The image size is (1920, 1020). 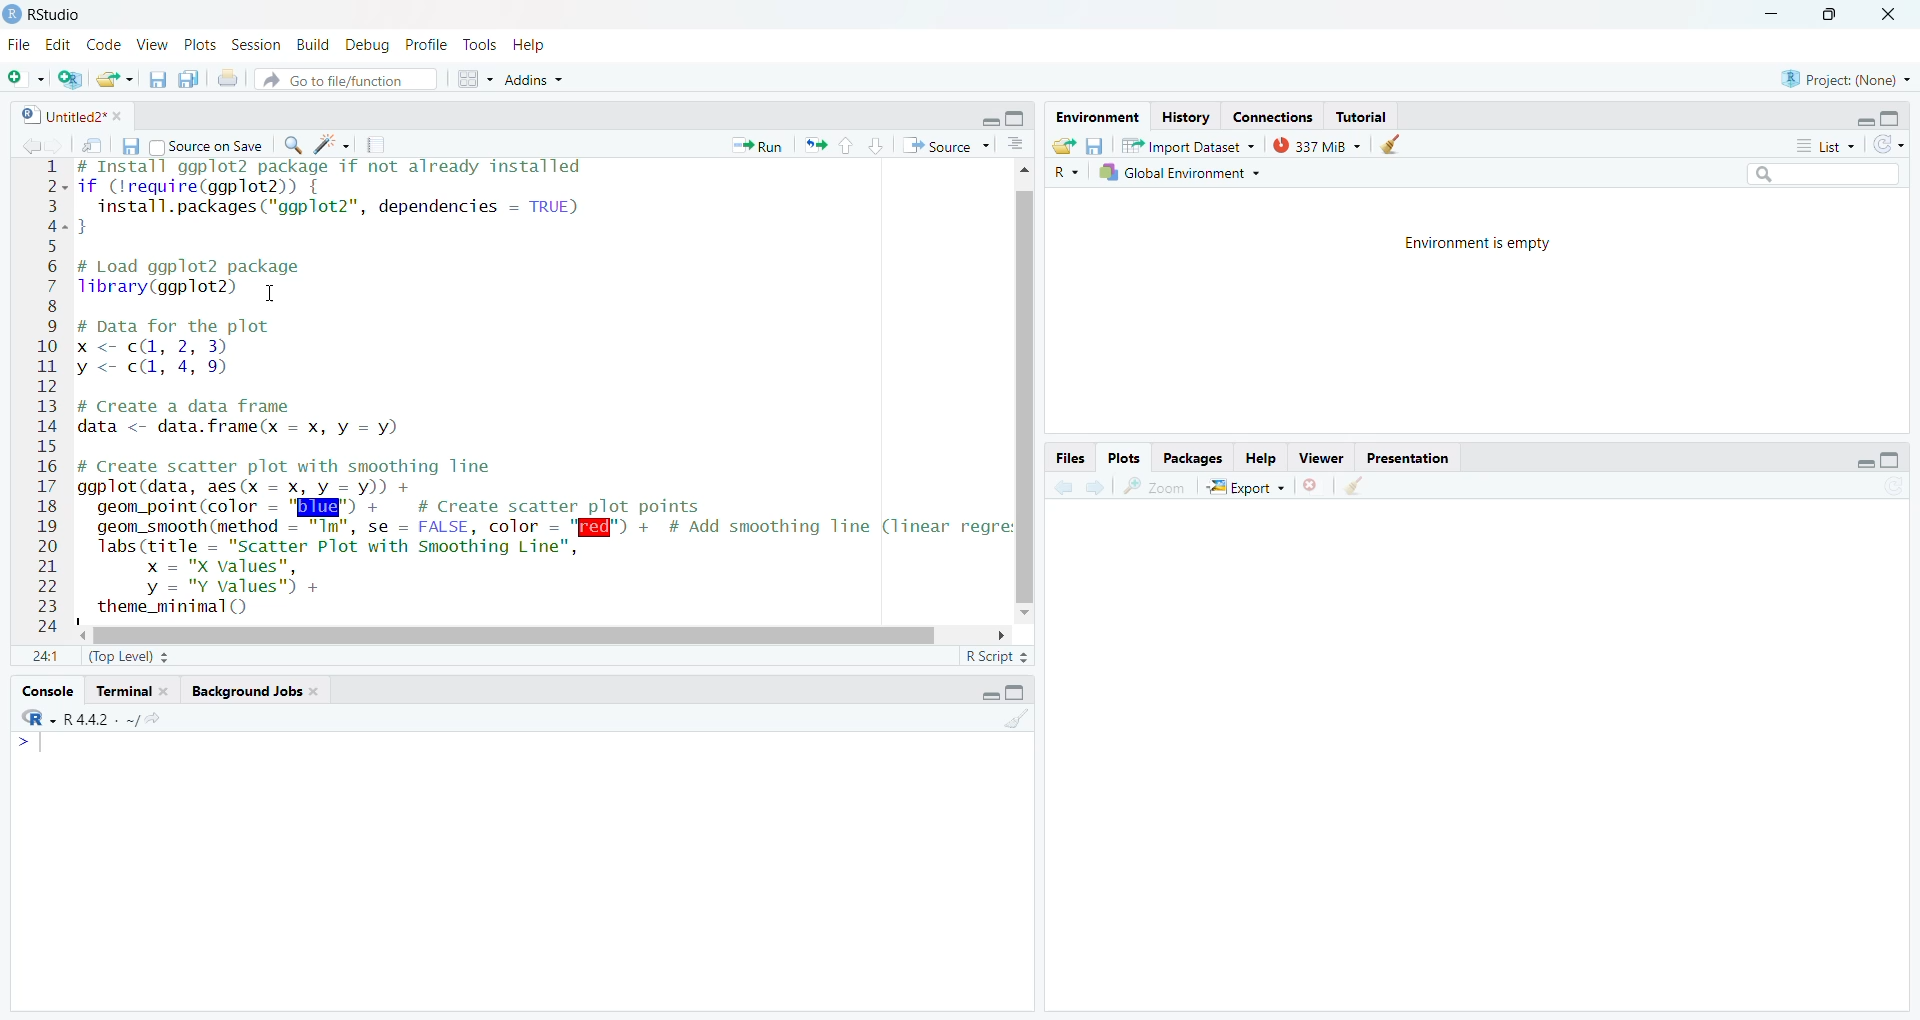 I want to click on go to previous section/chunk, so click(x=845, y=147).